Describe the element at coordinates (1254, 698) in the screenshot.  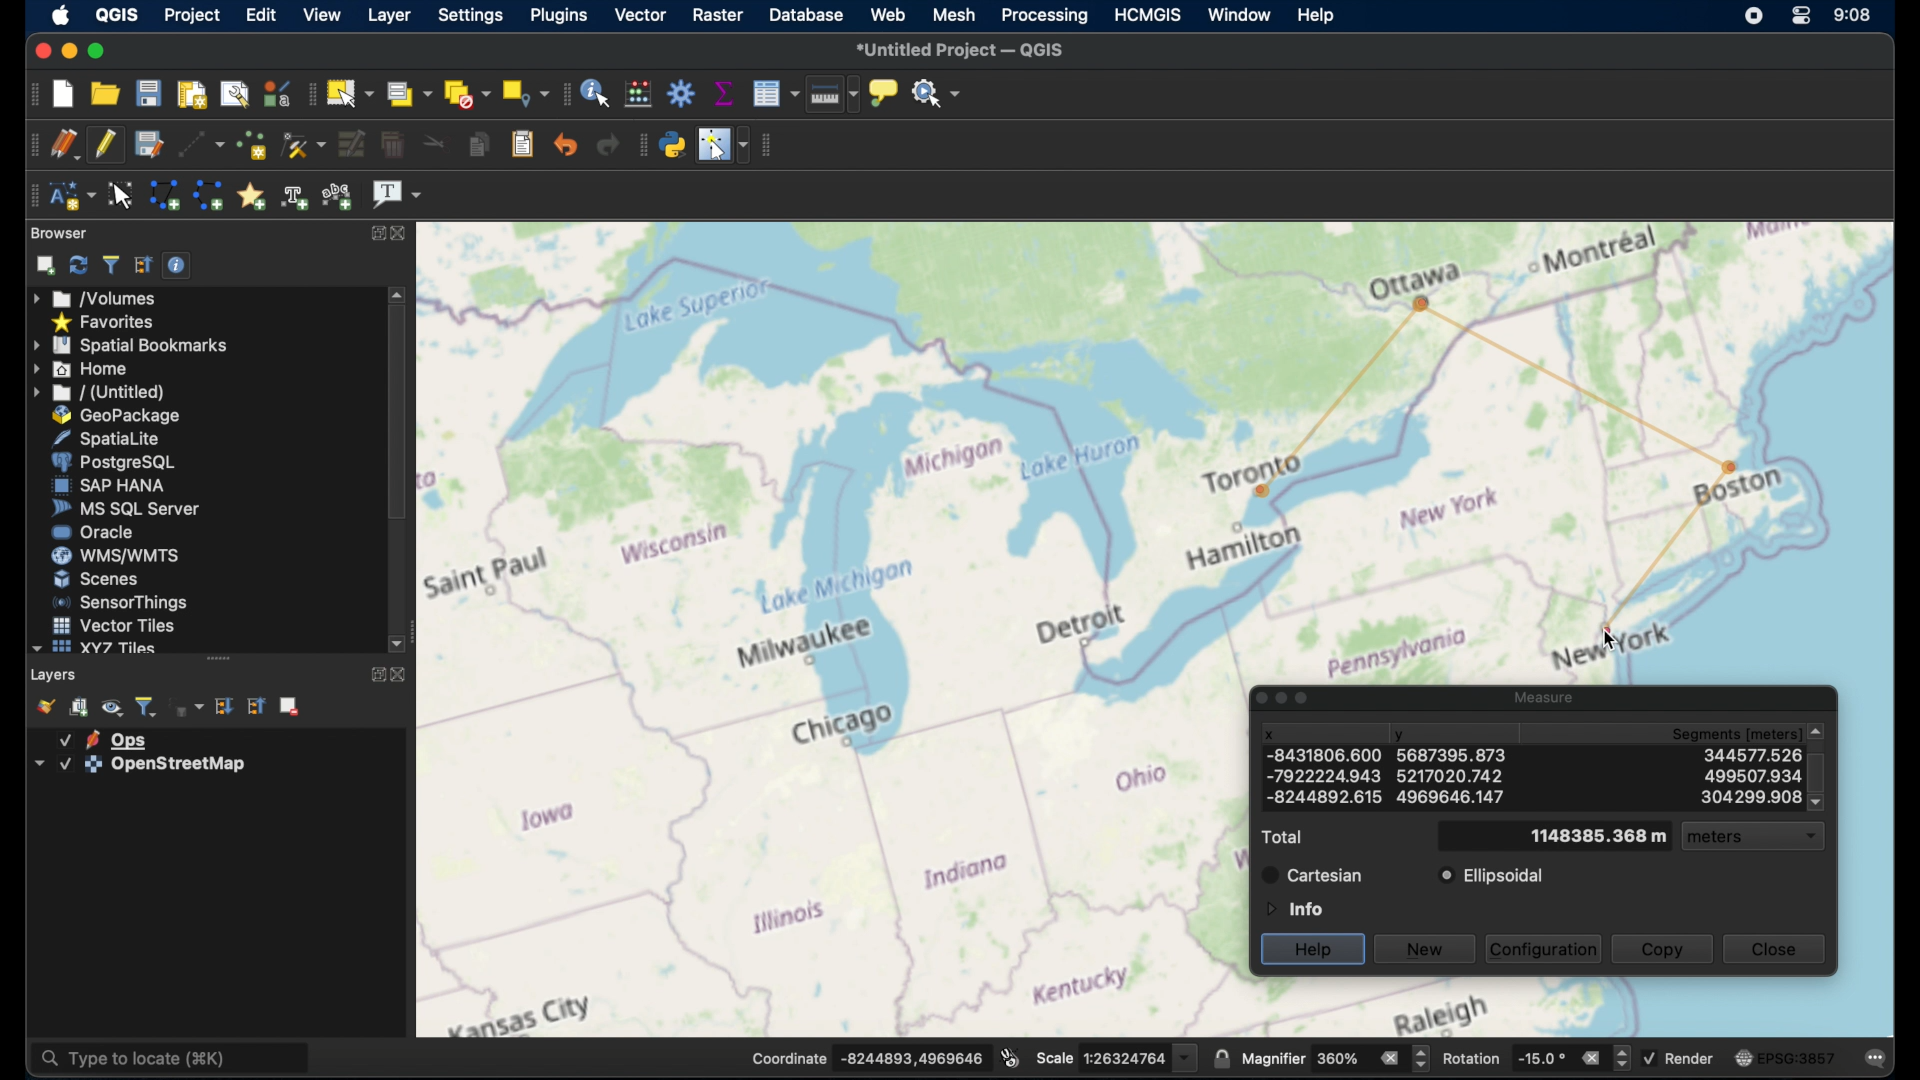
I see `close` at that location.